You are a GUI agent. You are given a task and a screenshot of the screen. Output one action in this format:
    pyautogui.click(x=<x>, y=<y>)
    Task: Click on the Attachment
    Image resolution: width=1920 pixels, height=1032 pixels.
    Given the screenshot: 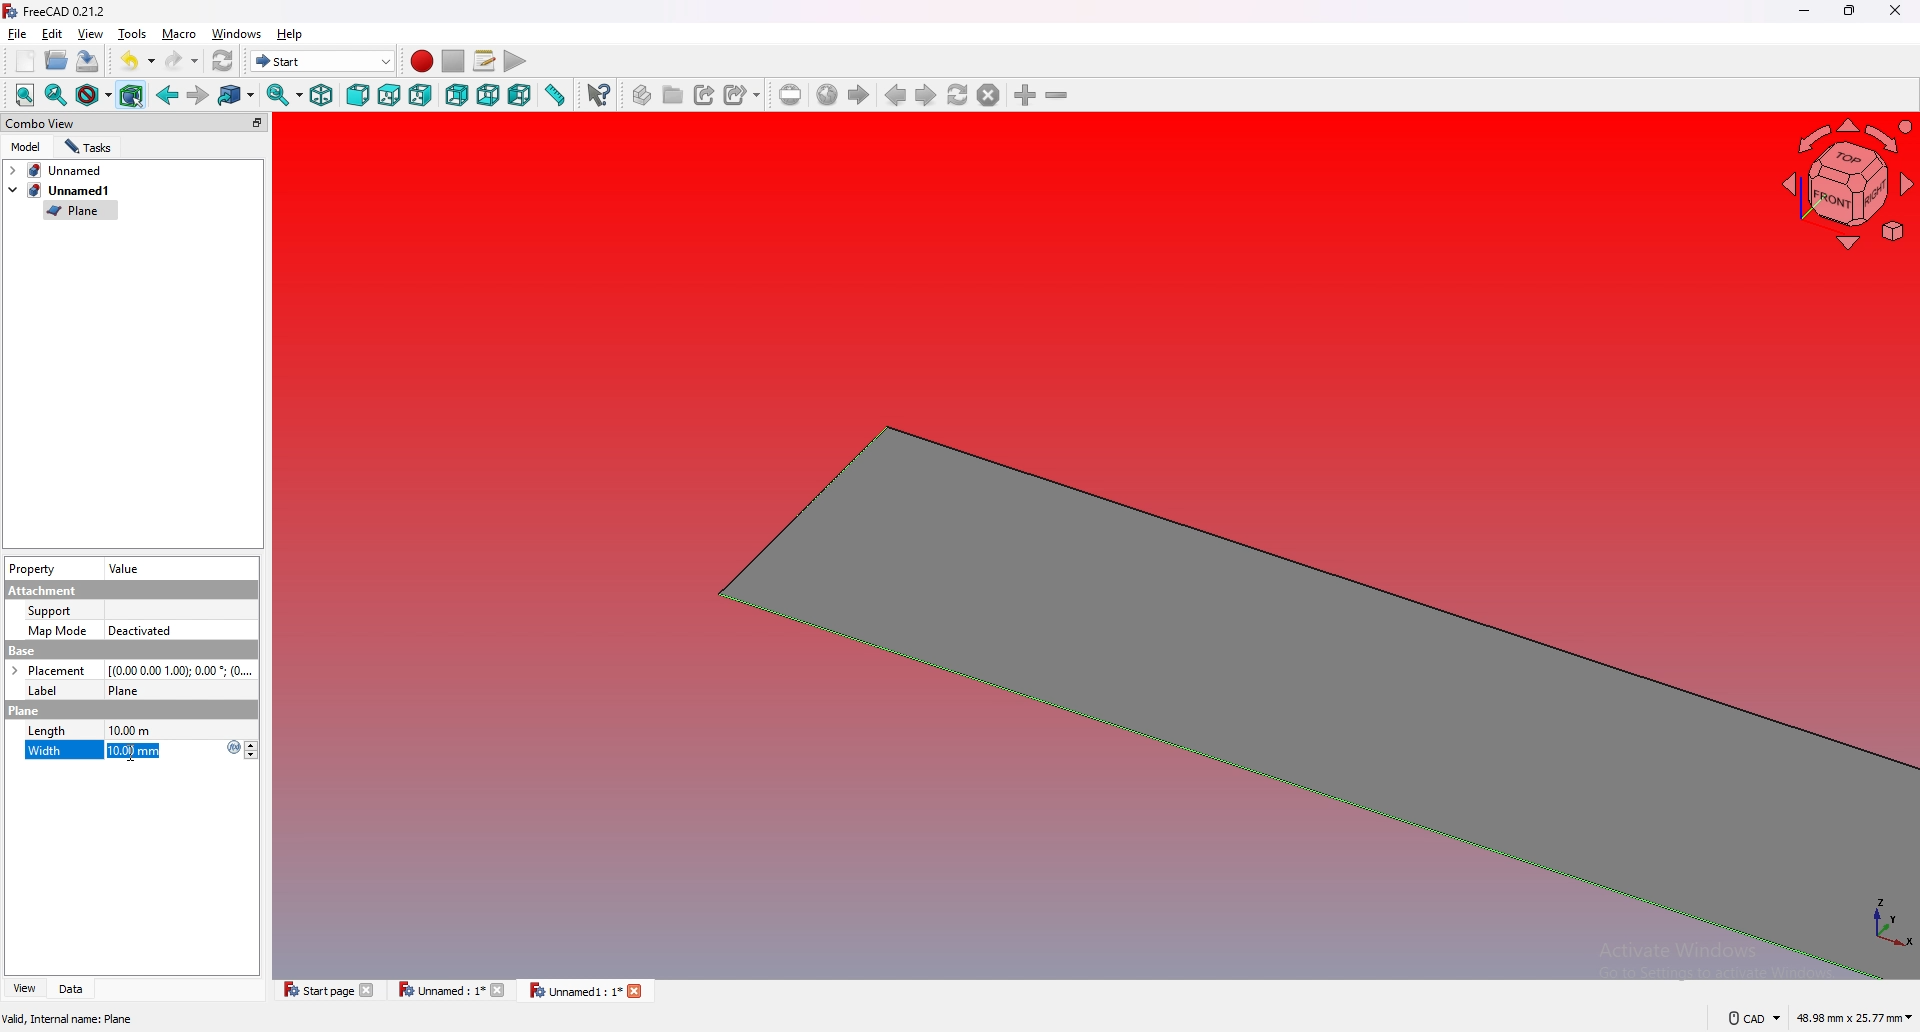 What is the action you would take?
    pyautogui.click(x=46, y=590)
    